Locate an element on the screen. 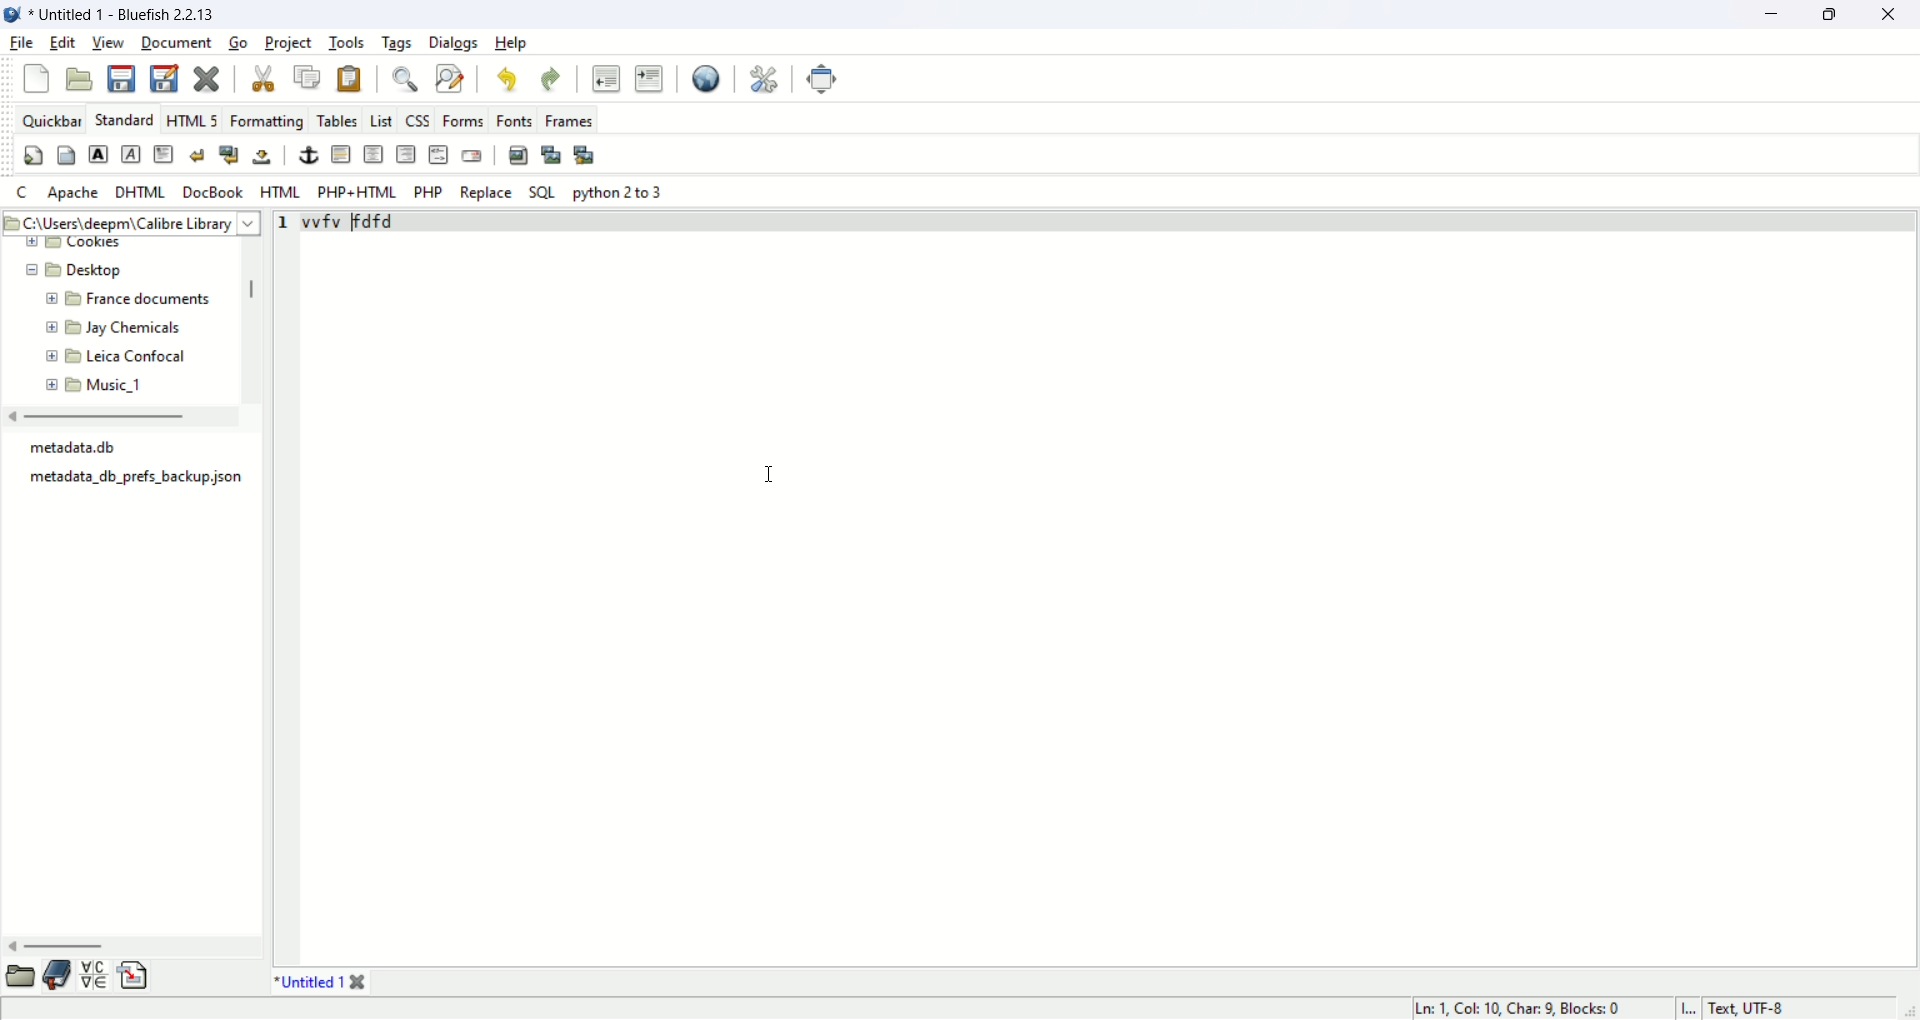 Image resolution: width=1920 pixels, height=1020 pixels. fonts is located at coordinates (515, 122).